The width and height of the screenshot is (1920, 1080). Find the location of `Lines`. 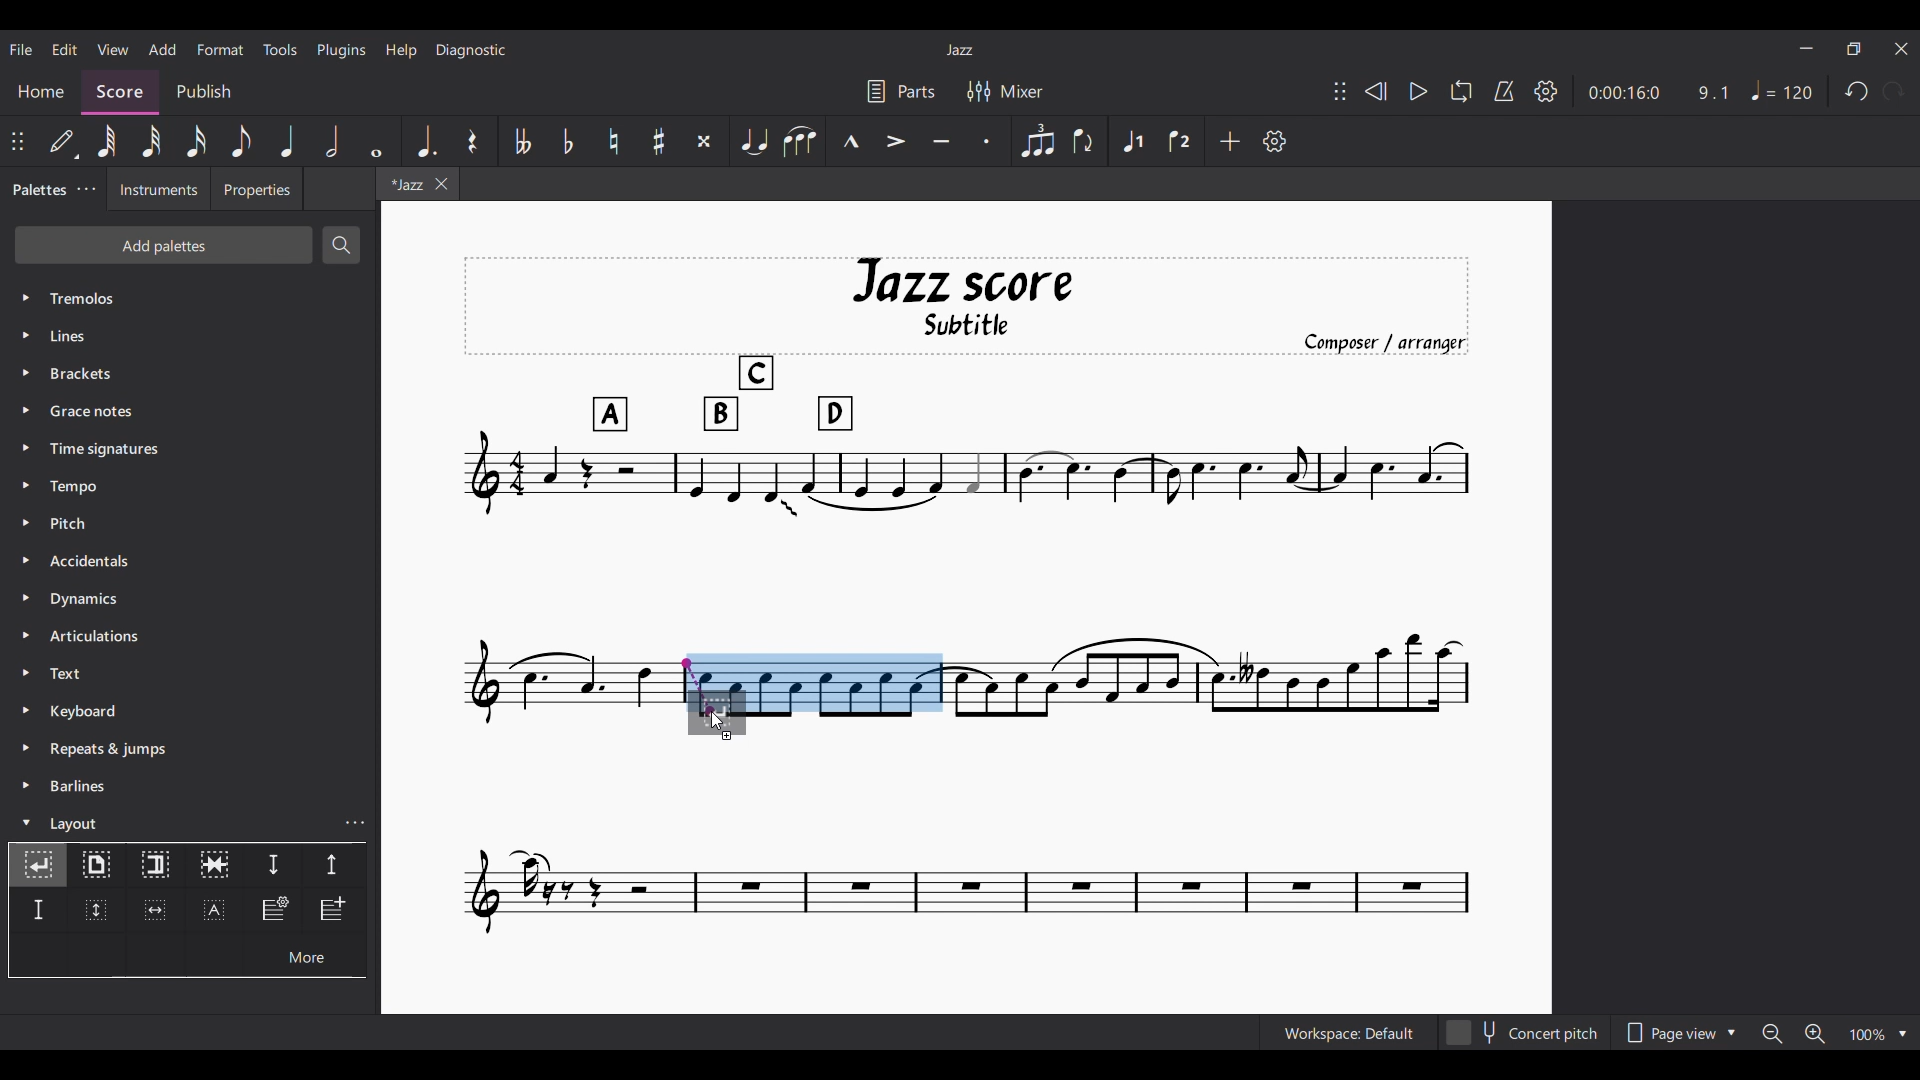

Lines is located at coordinates (189, 336).